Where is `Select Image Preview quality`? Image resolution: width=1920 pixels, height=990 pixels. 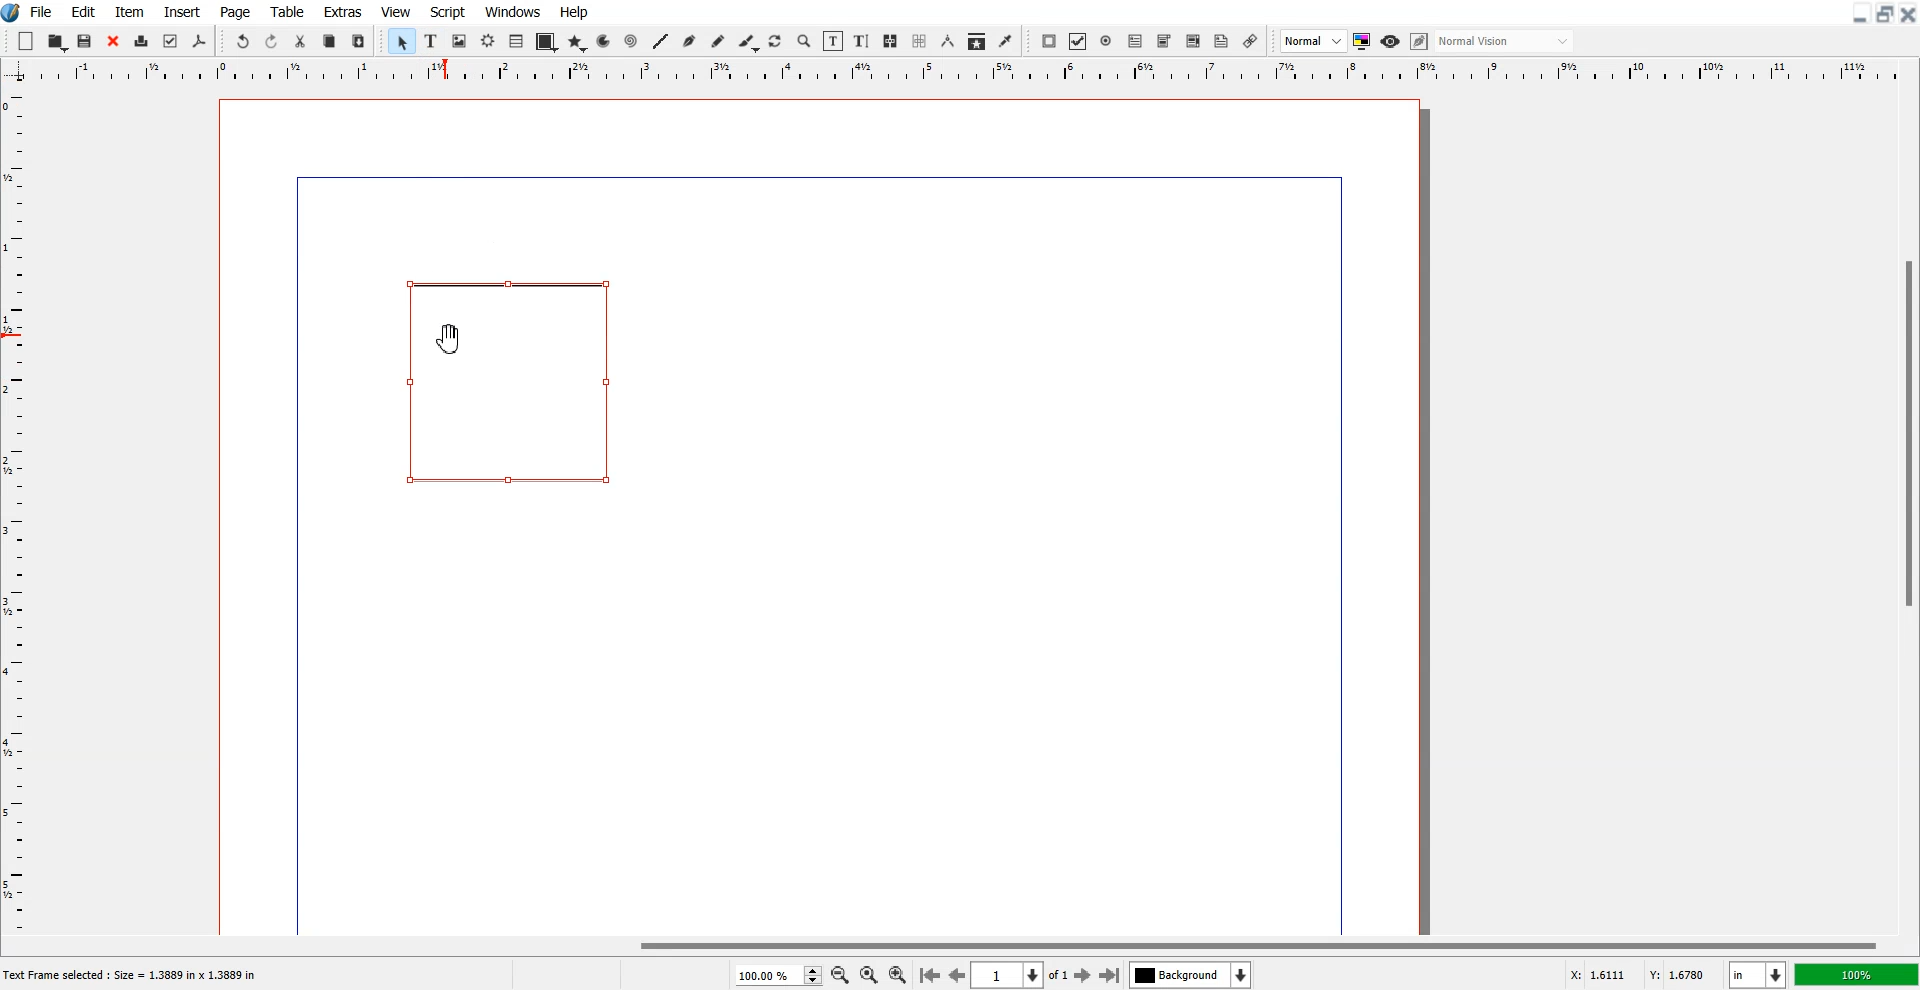 Select Image Preview quality is located at coordinates (1314, 41).